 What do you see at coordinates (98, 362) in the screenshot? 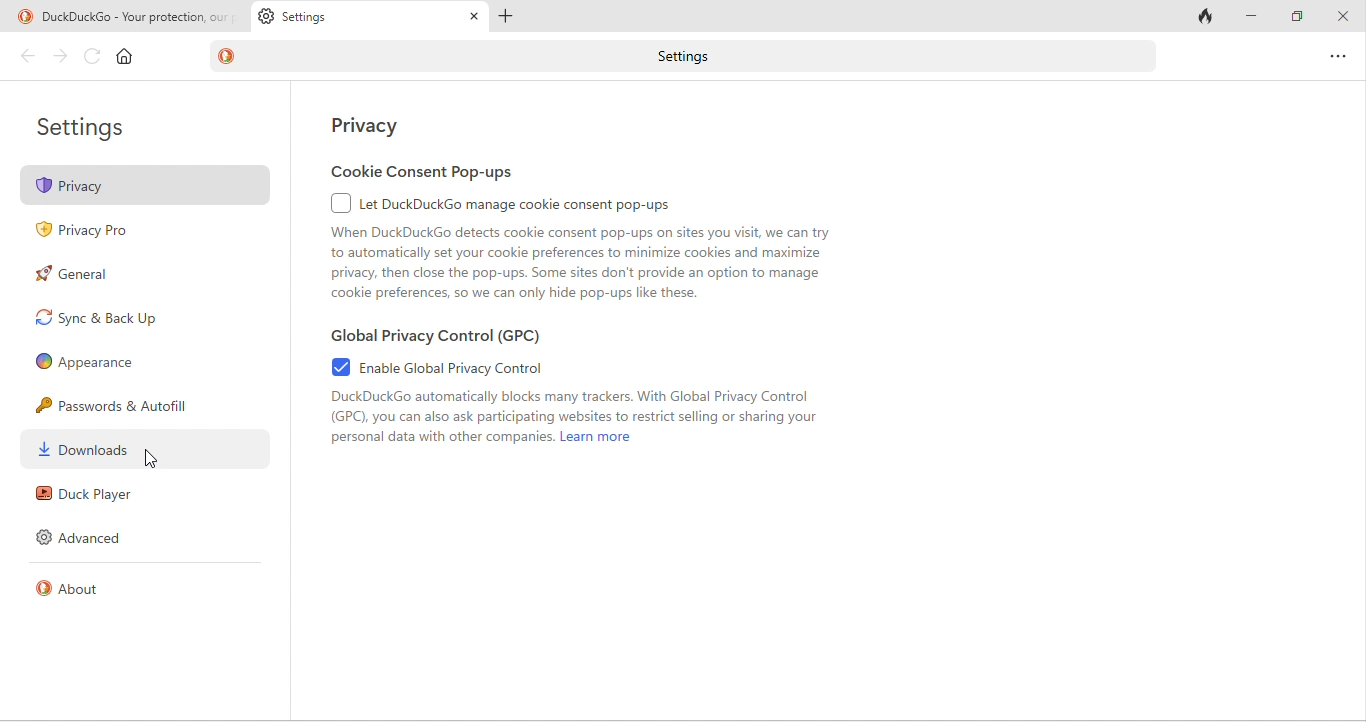
I see `appearence` at bounding box center [98, 362].